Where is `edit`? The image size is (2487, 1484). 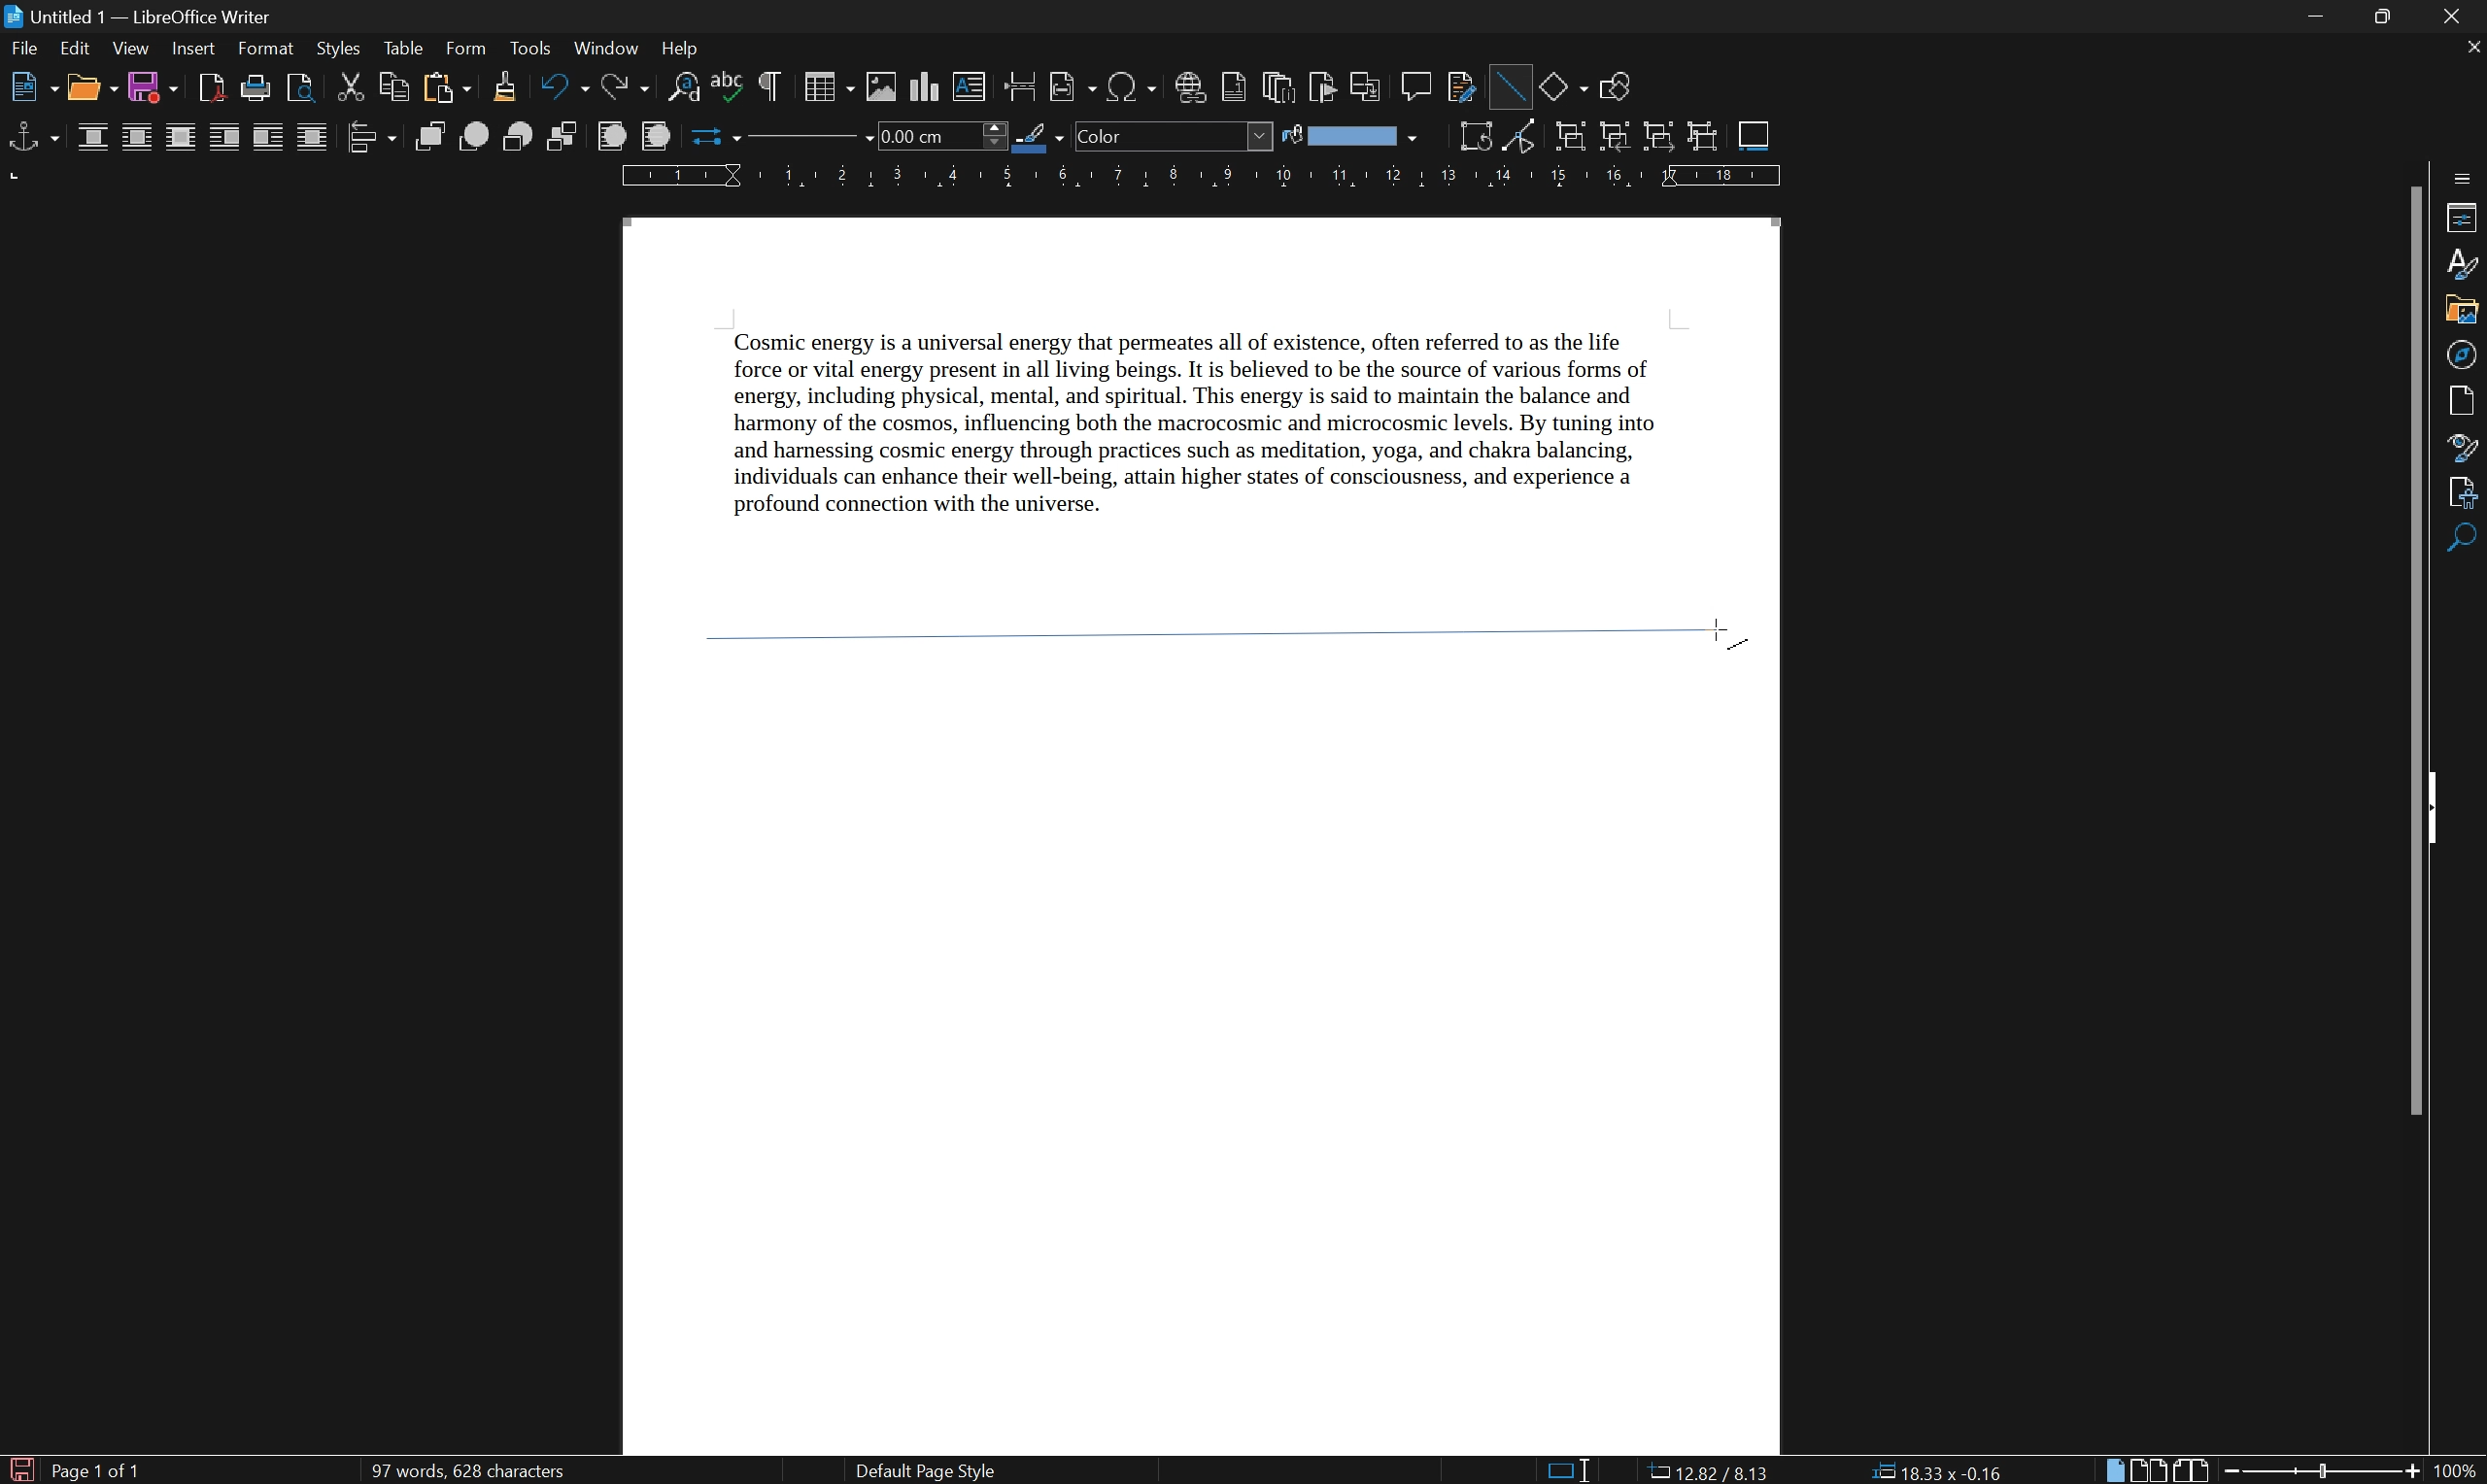 edit is located at coordinates (76, 51).